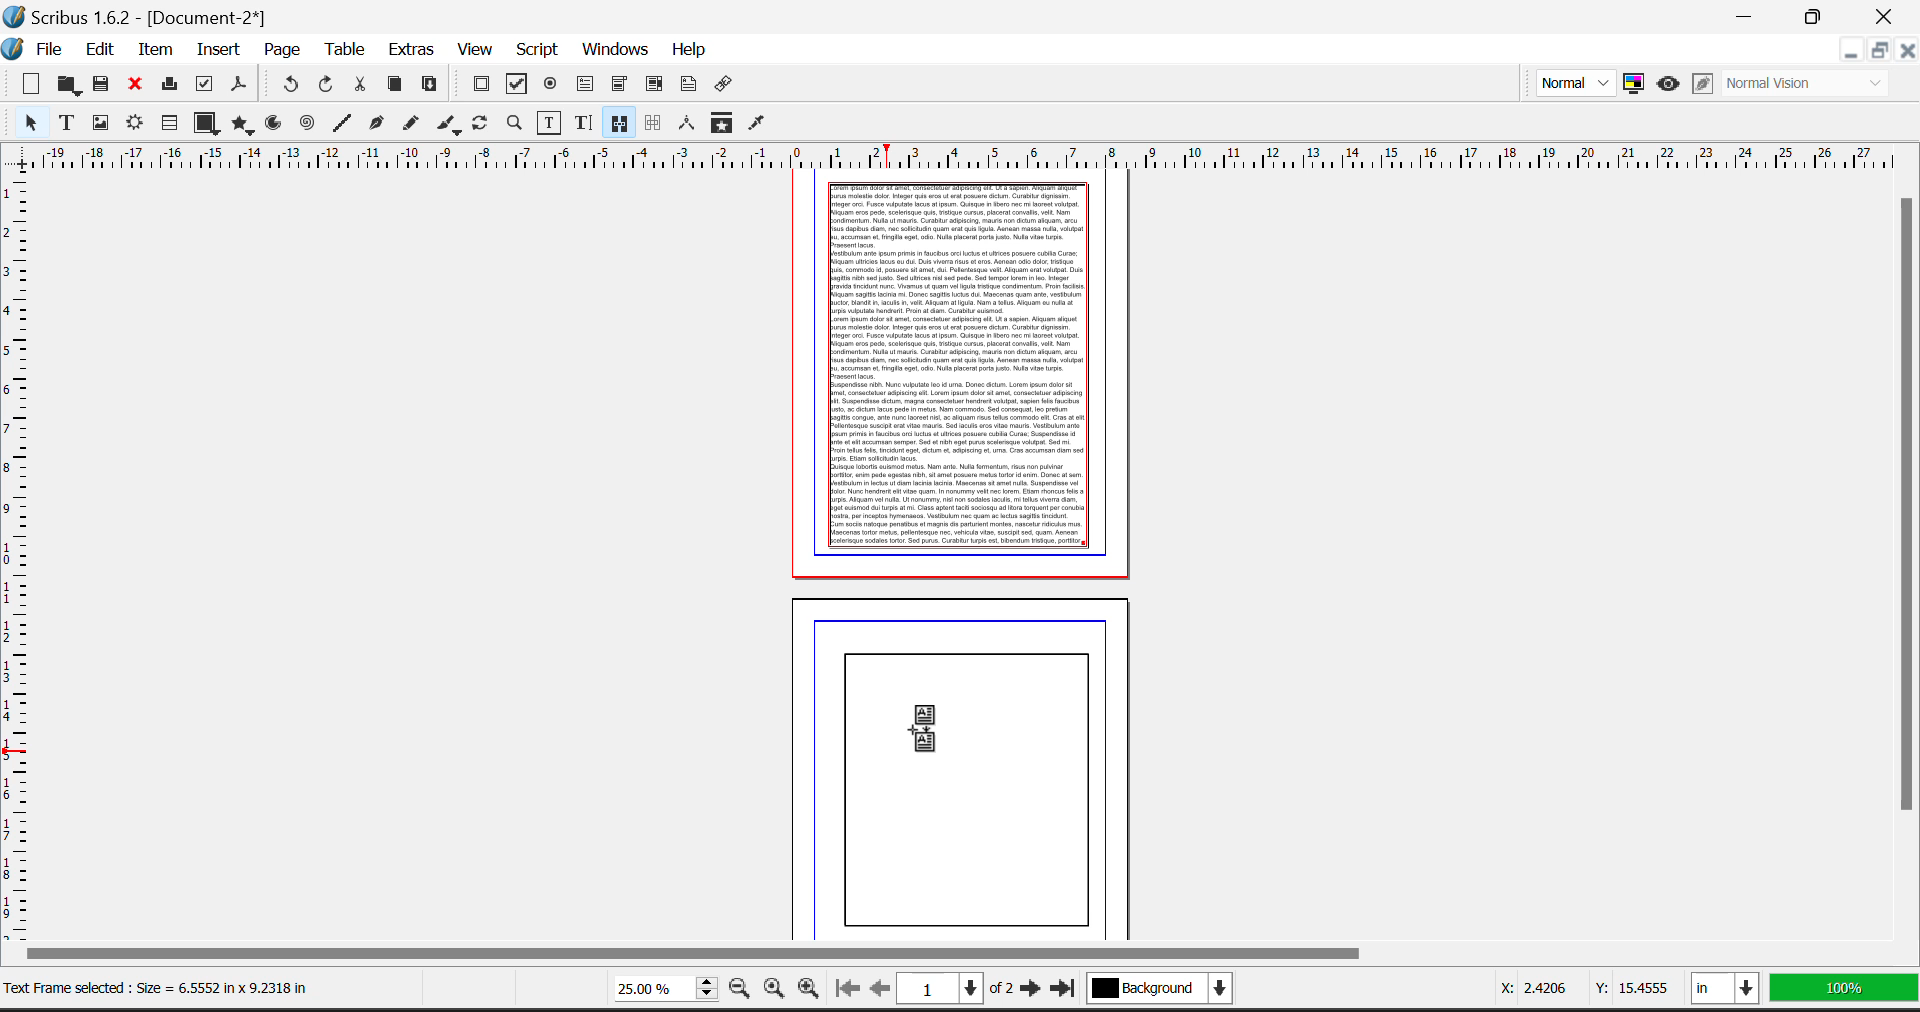  What do you see at coordinates (551, 85) in the screenshot?
I see `PDF Radio Button` at bounding box center [551, 85].